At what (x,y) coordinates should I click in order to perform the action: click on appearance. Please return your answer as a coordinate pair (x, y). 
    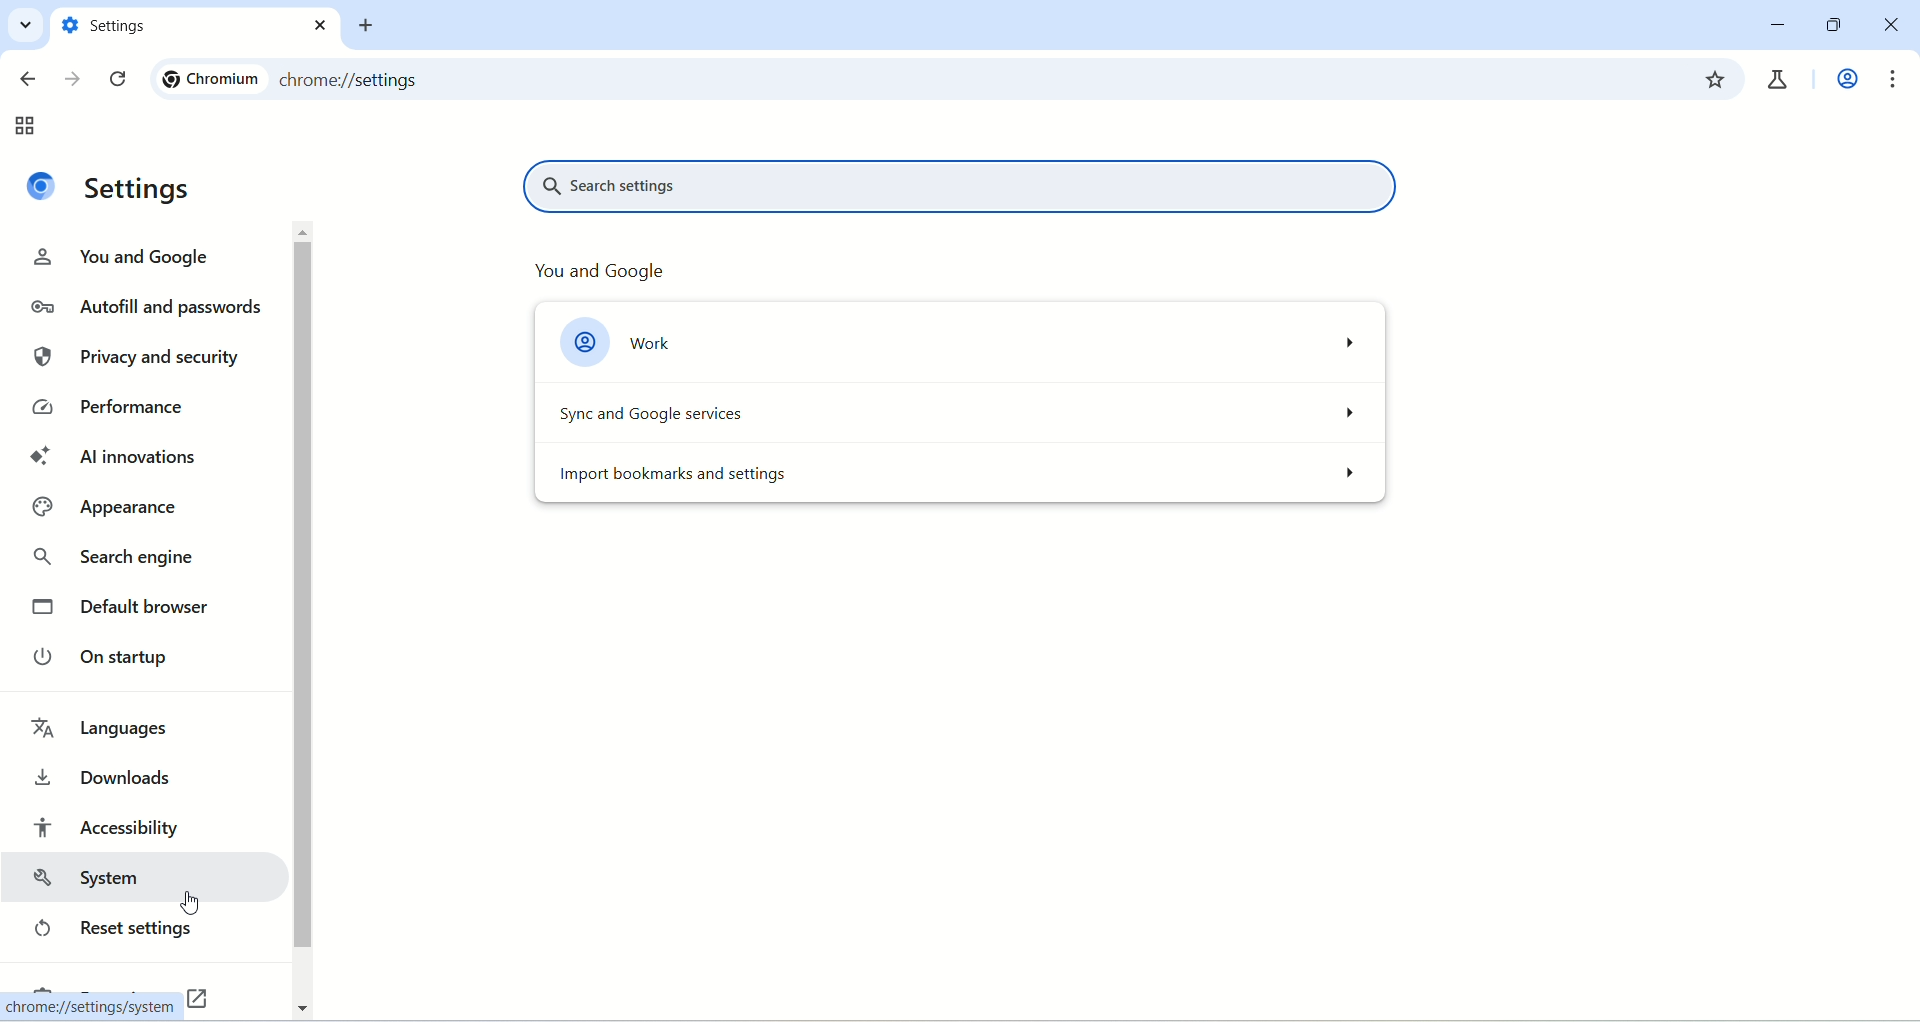
    Looking at the image, I should click on (117, 508).